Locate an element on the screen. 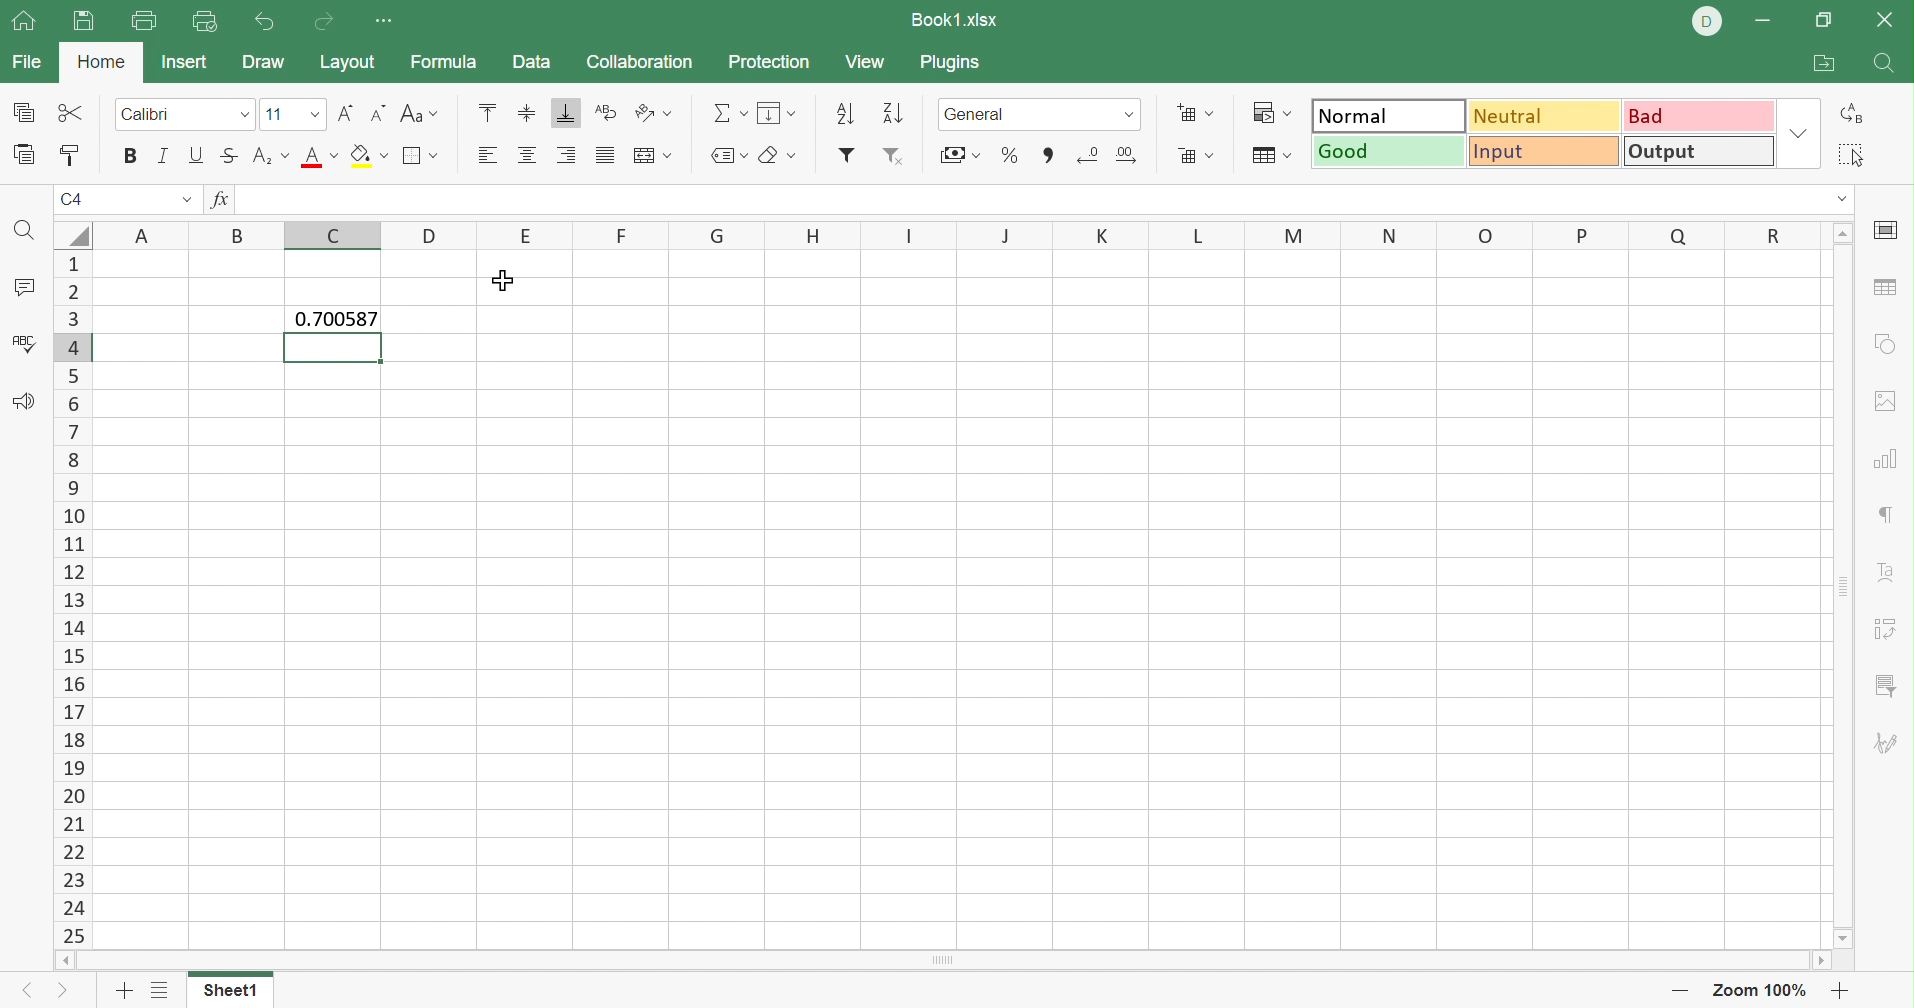  Zoom out is located at coordinates (1680, 994).